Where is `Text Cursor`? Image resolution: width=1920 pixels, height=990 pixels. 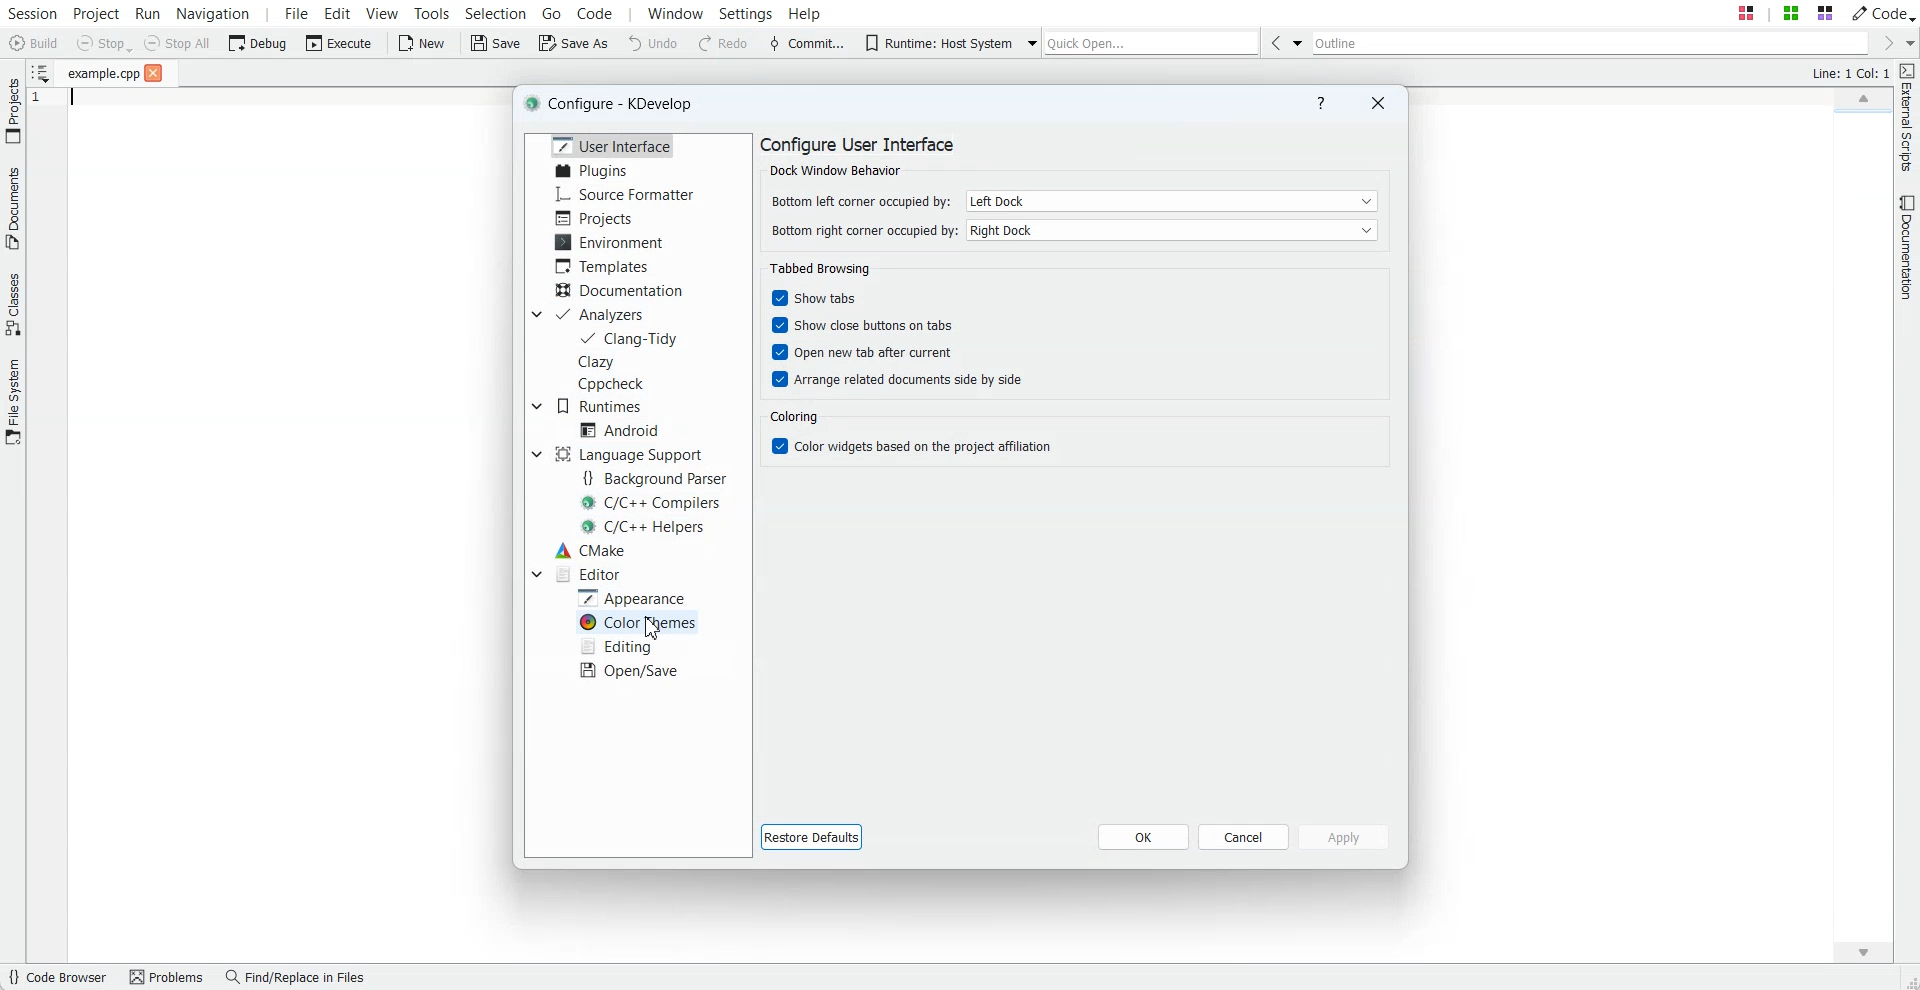
Text Cursor is located at coordinates (69, 103).